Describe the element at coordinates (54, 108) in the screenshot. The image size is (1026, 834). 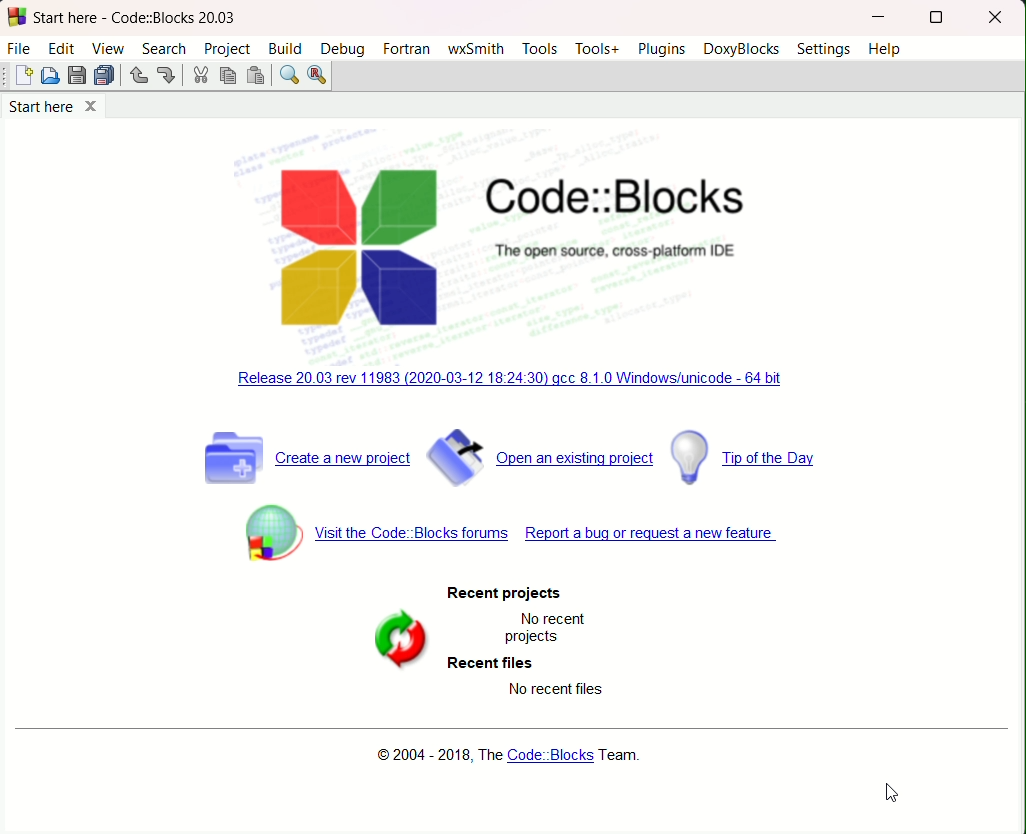
I see `start here` at that location.